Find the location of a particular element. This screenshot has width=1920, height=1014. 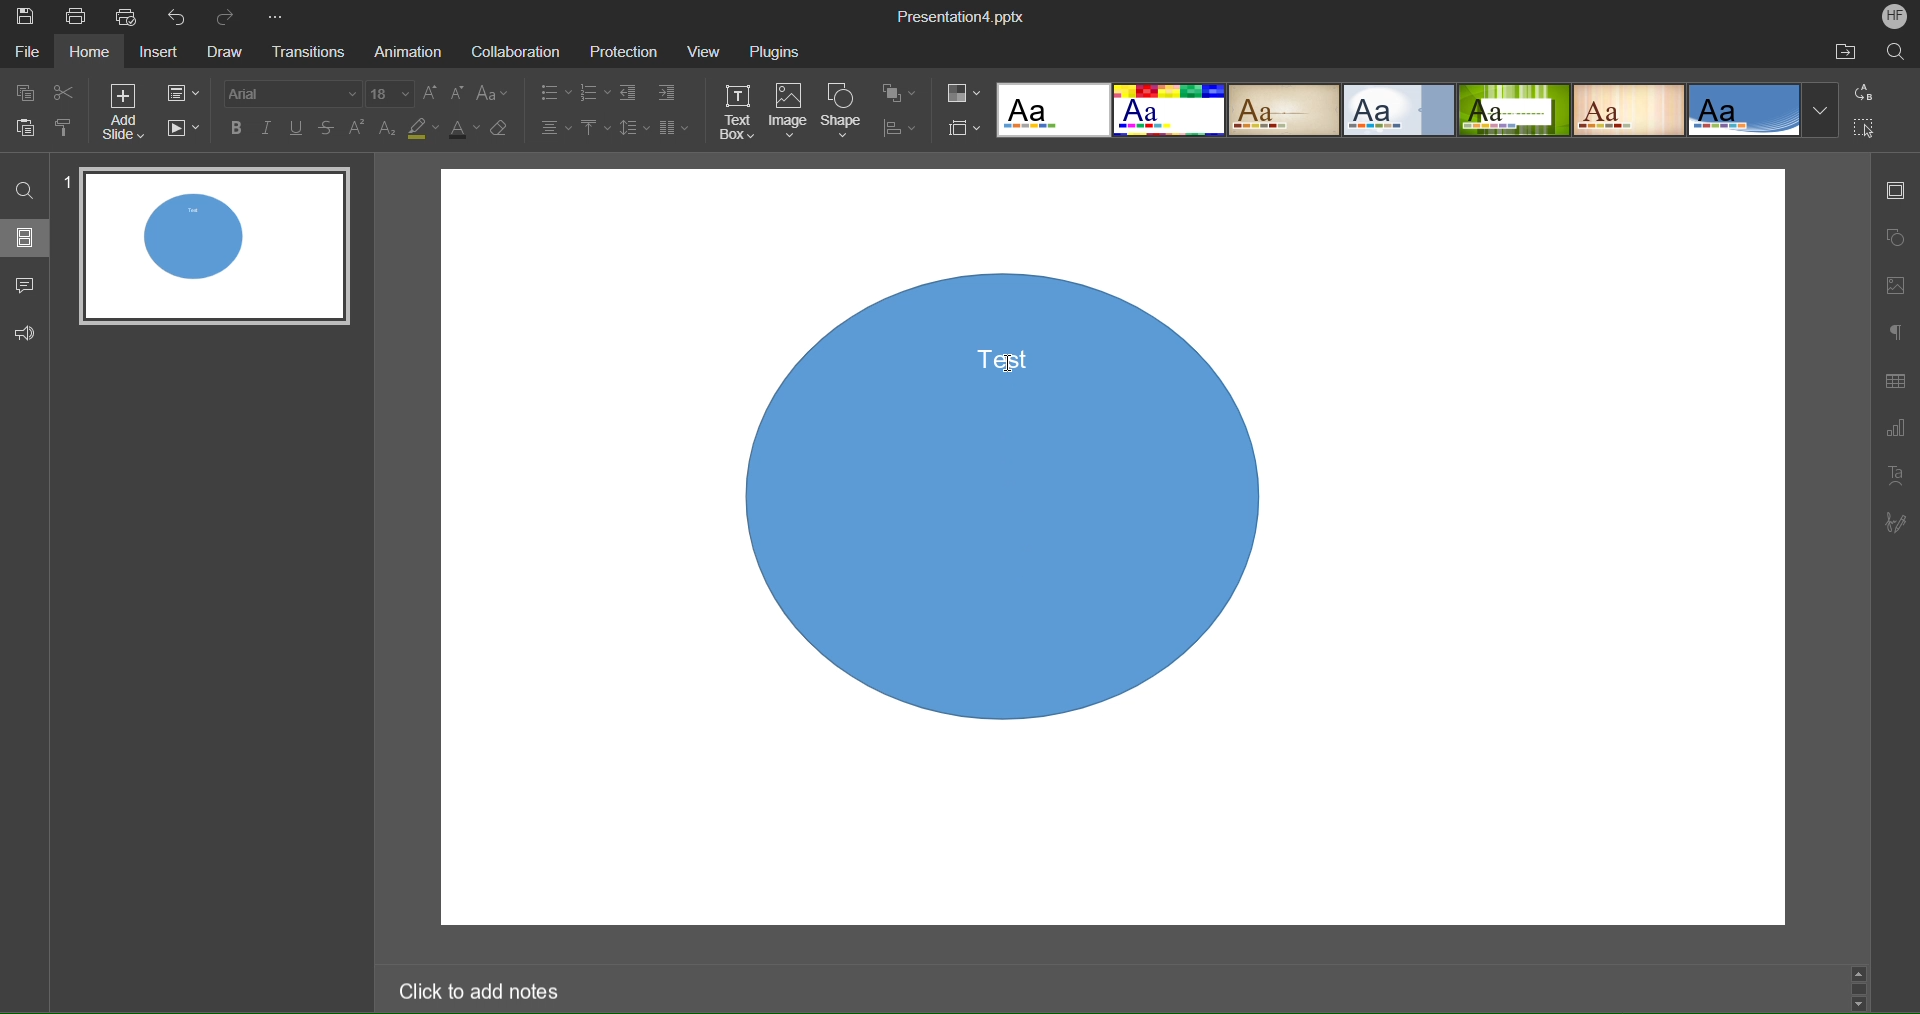

Copy Style is located at coordinates (64, 131).